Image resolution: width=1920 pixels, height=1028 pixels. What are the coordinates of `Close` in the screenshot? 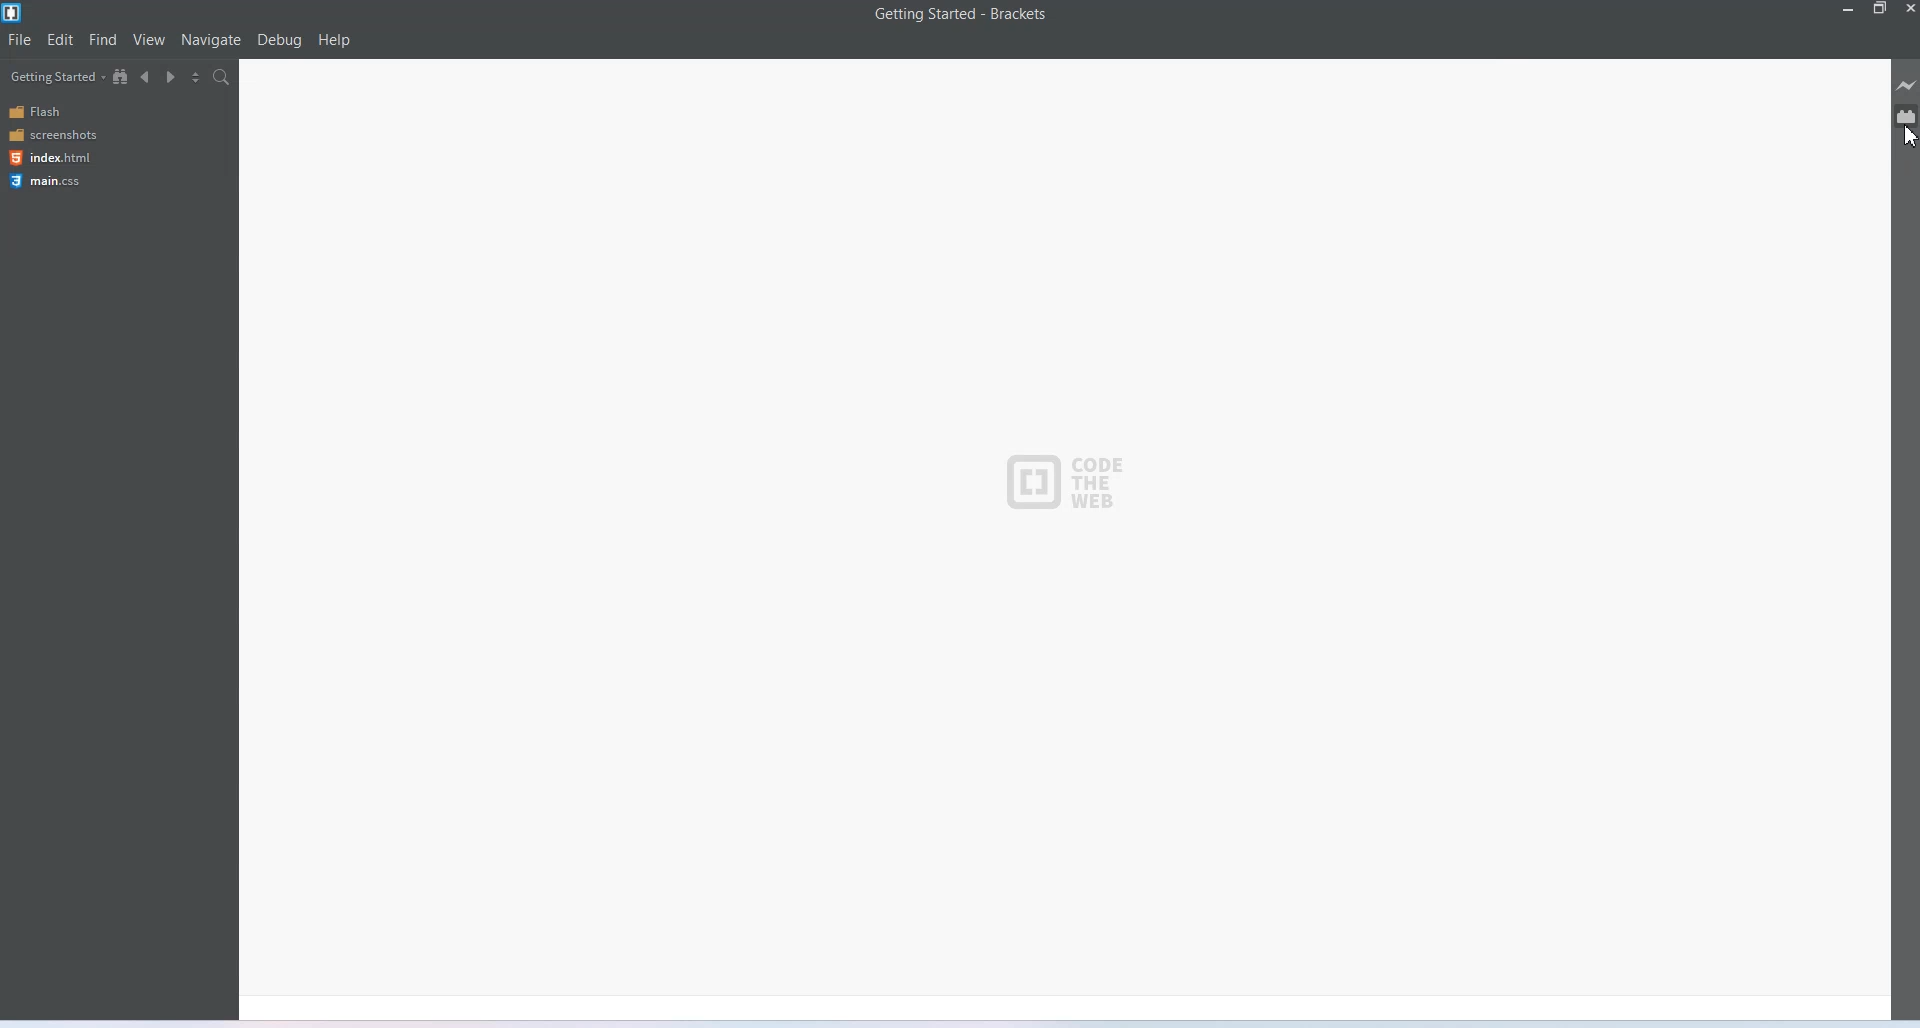 It's located at (1908, 10).